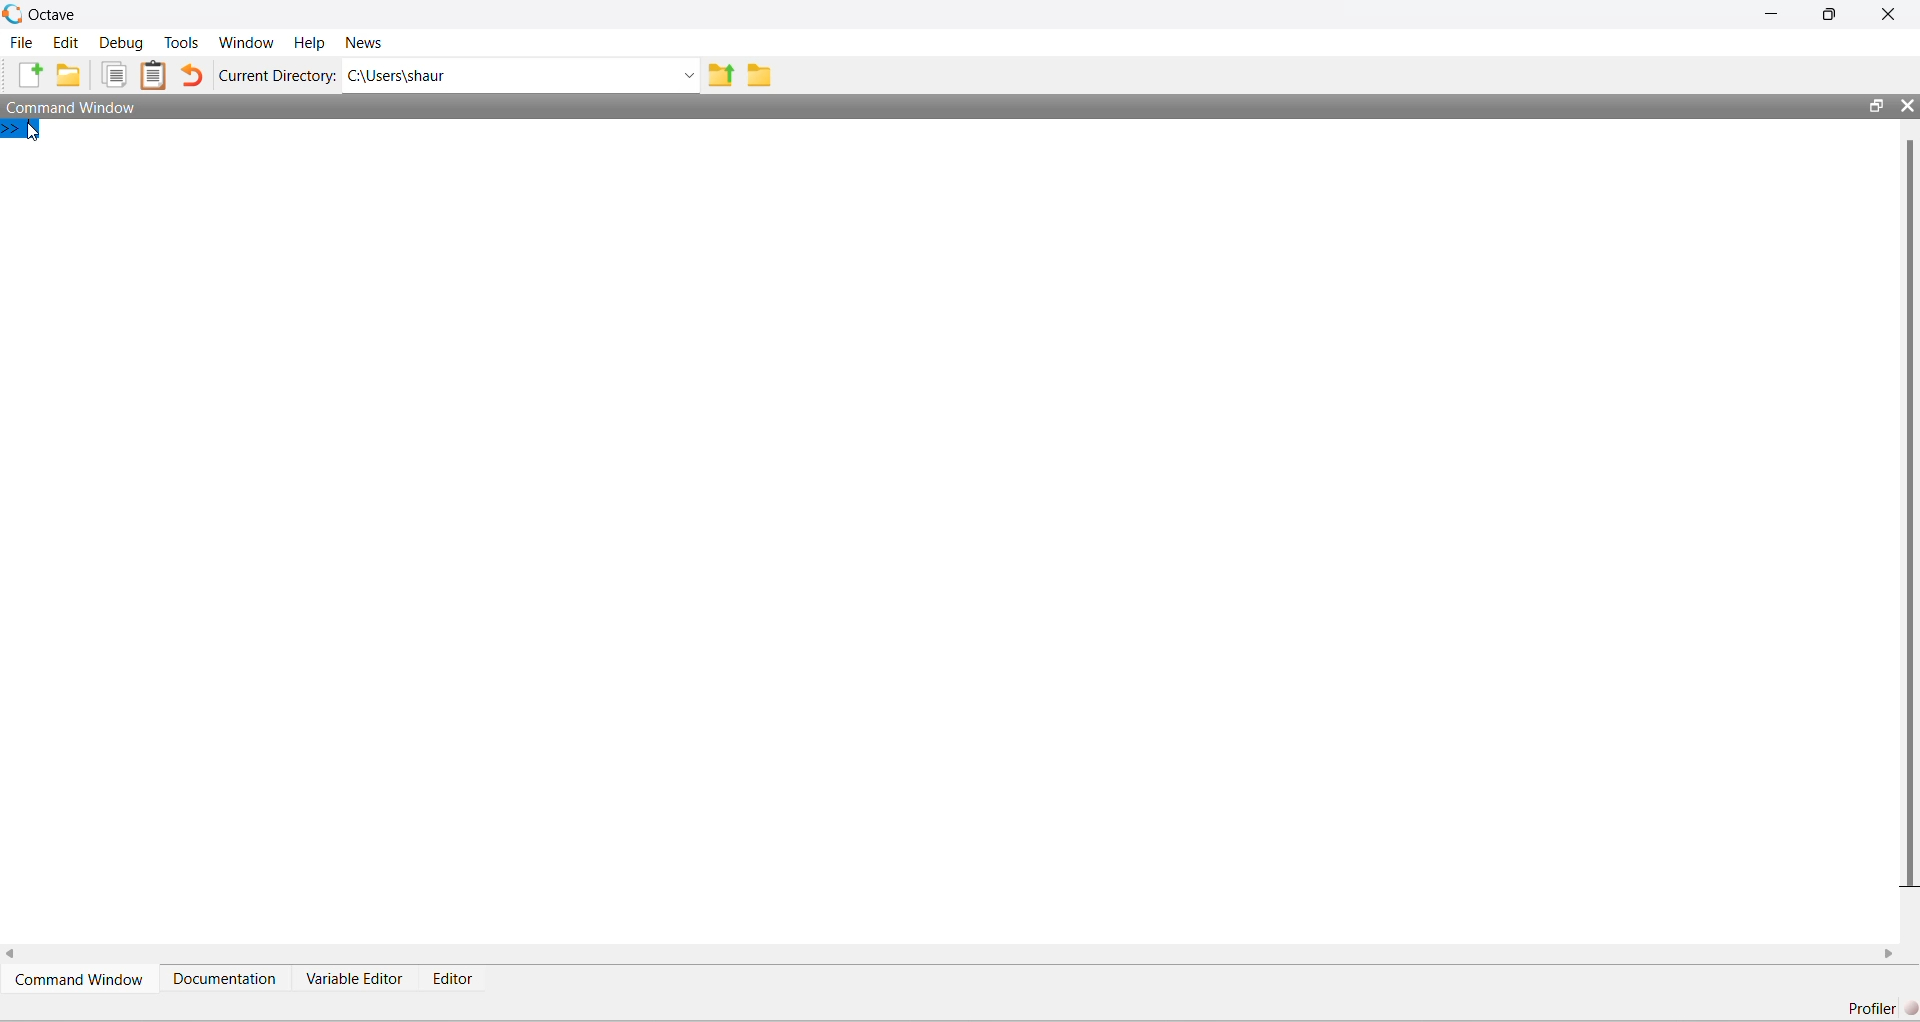  What do you see at coordinates (455, 979) in the screenshot?
I see `Editor` at bounding box center [455, 979].